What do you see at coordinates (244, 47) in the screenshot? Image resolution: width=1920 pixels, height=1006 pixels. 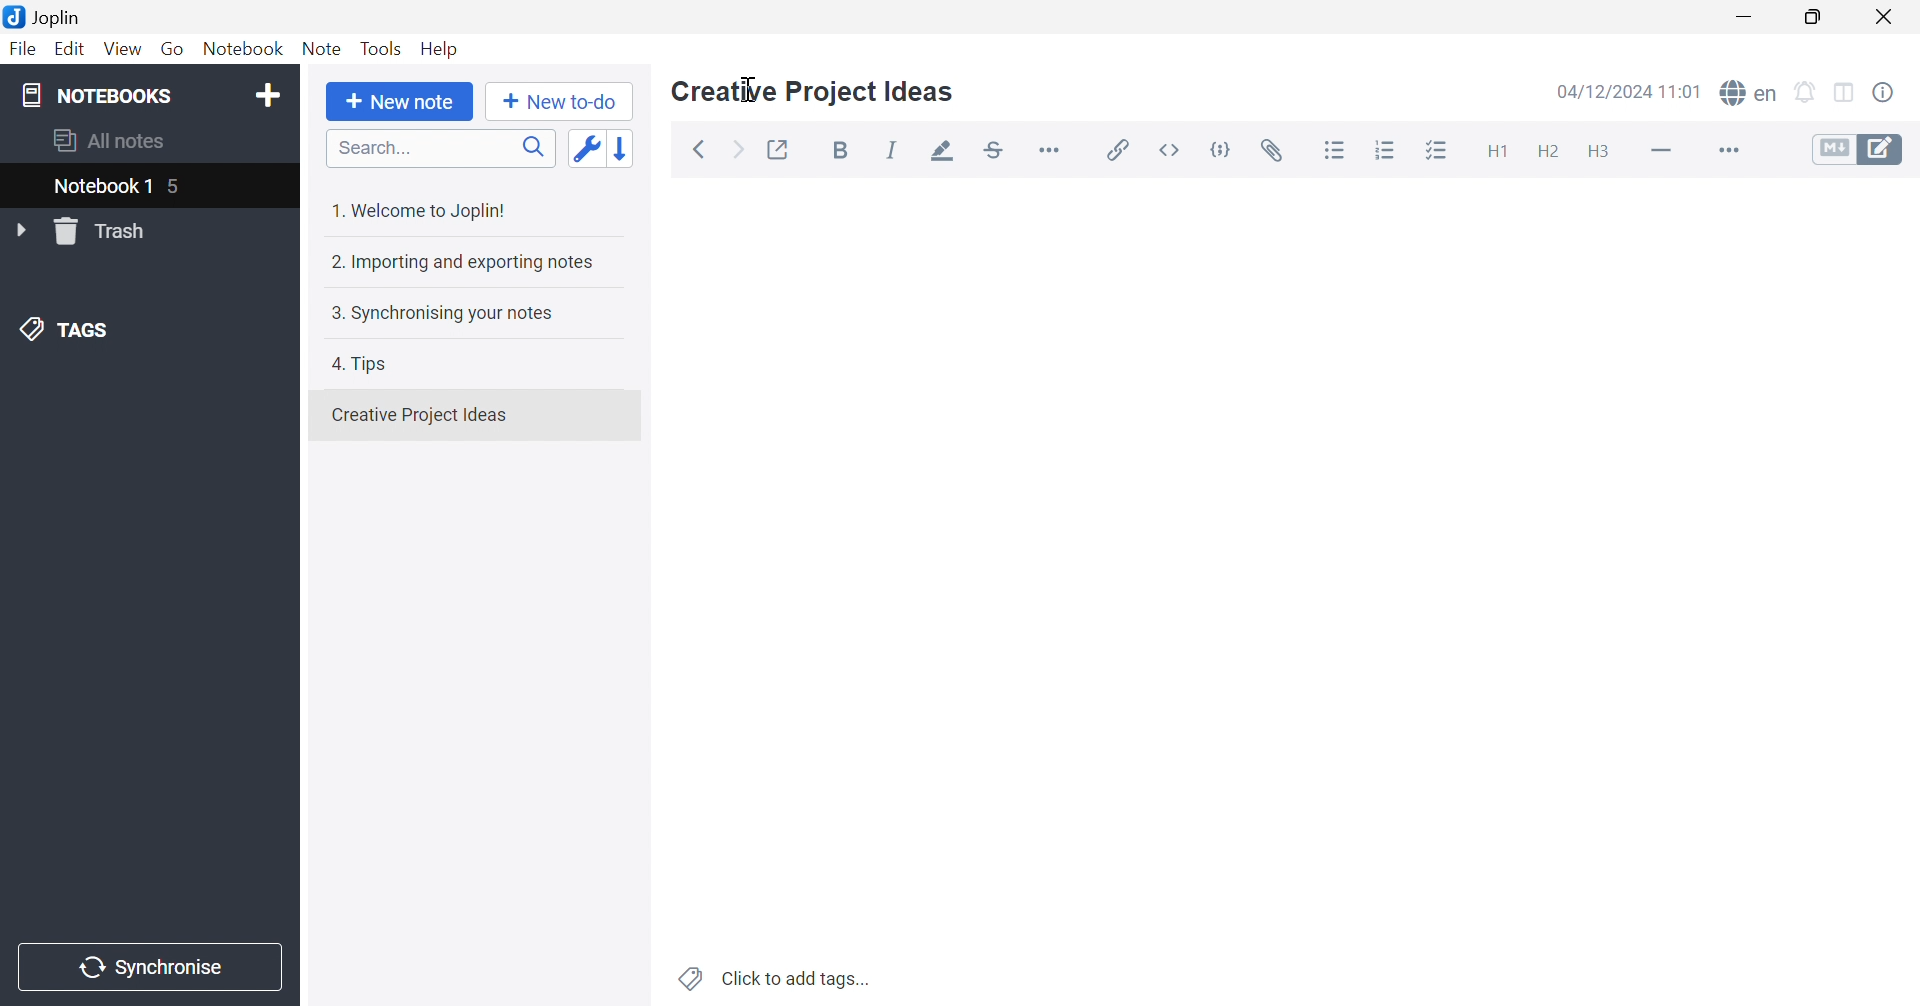 I see `Notebook` at bounding box center [244, 47].